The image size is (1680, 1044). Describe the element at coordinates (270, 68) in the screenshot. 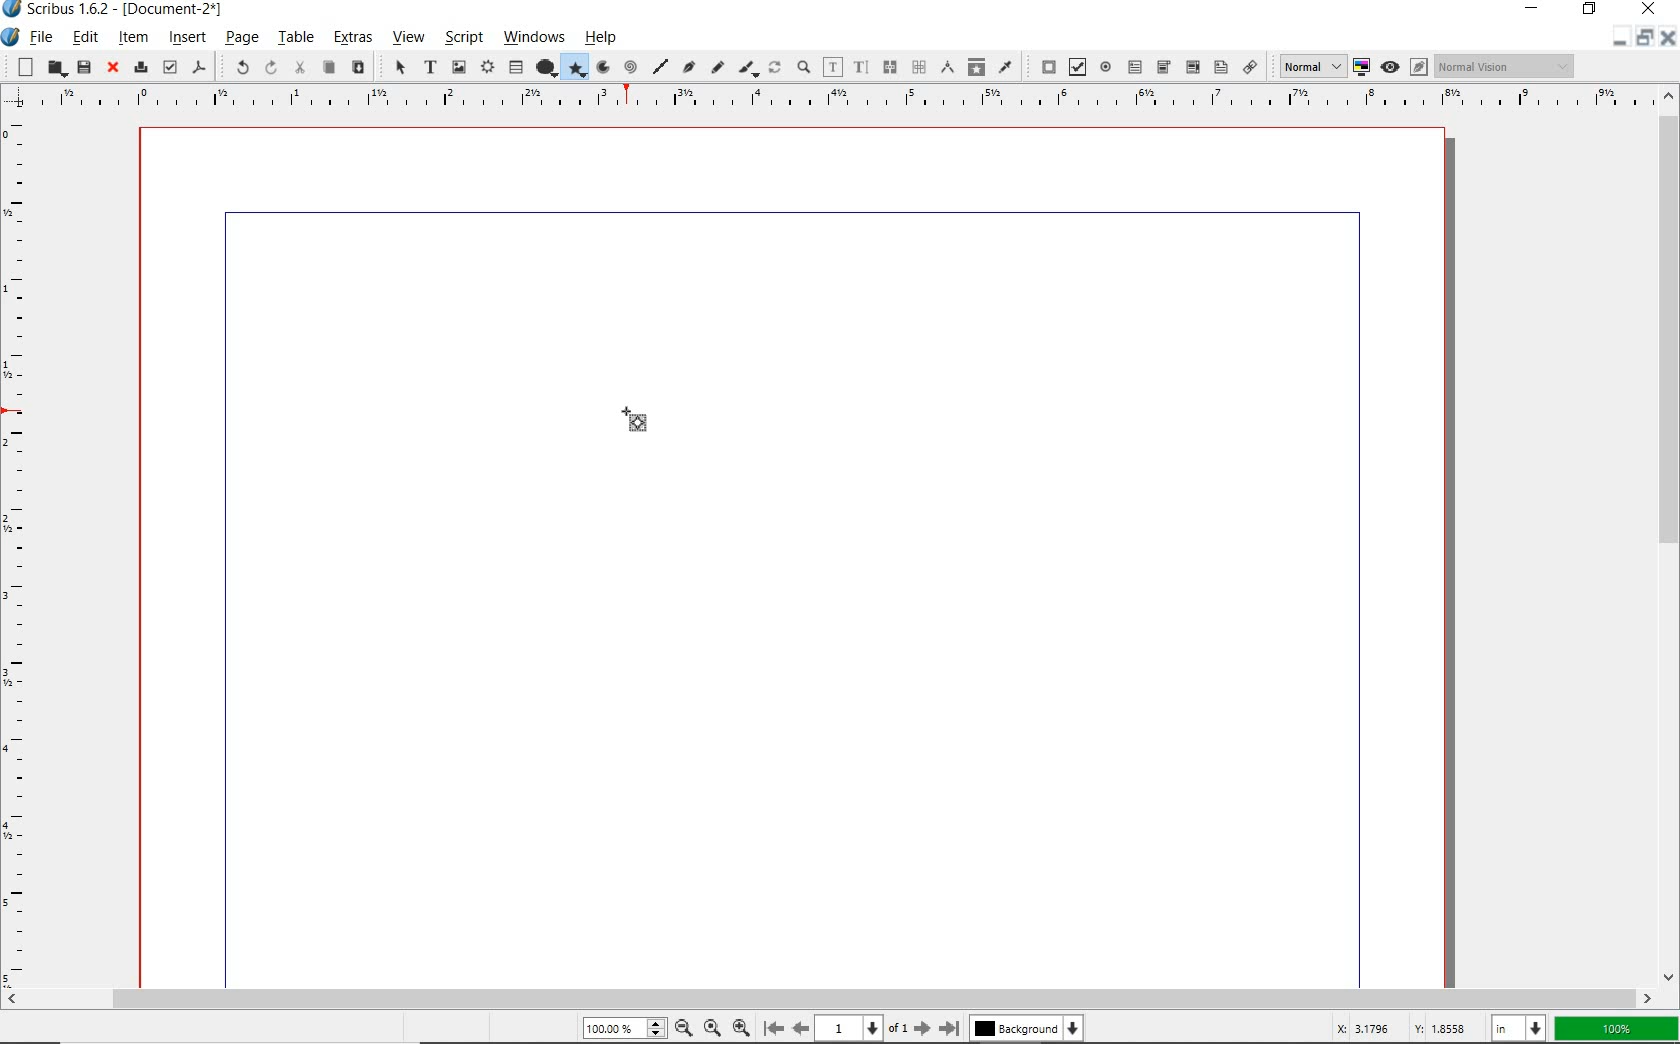

I see `redo` at that location.